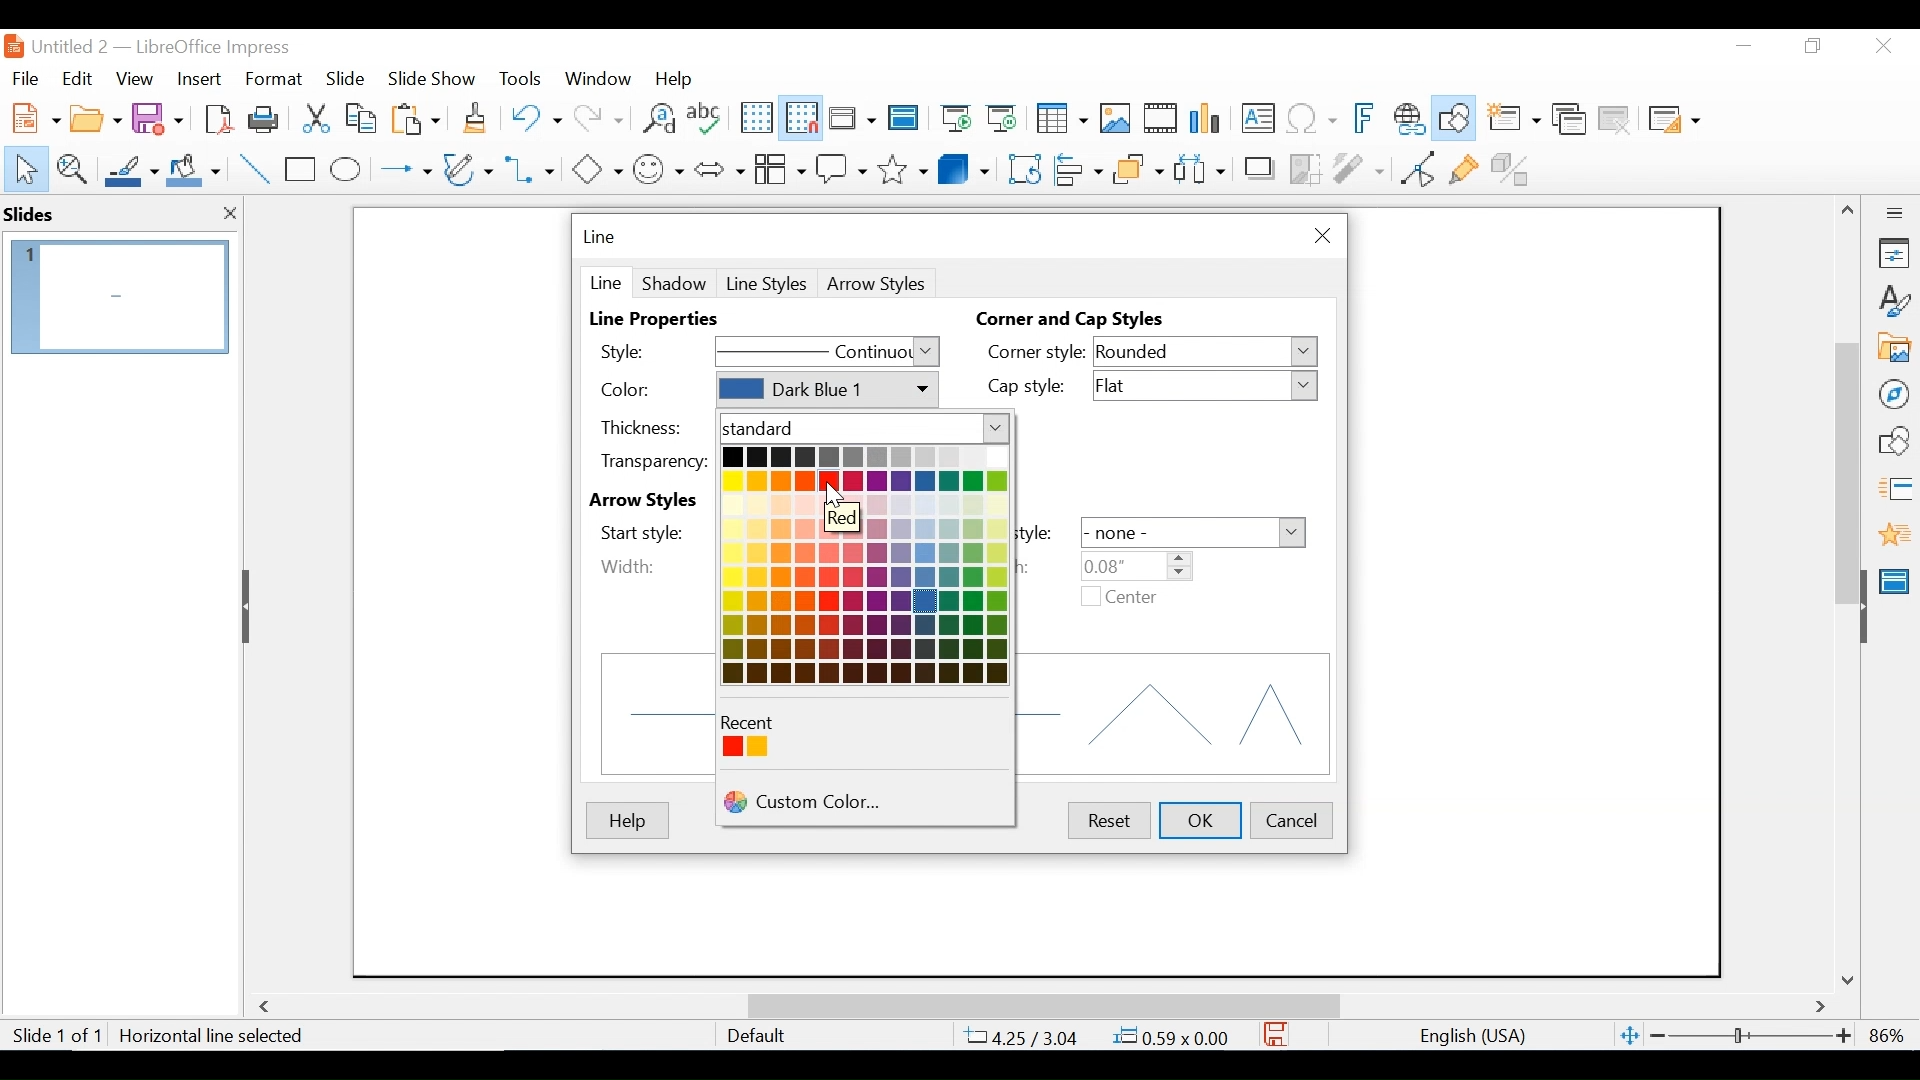  What do you see at coordinates (32, 116) in the screenshot?
I see `New` at bounding box center [32, 116].